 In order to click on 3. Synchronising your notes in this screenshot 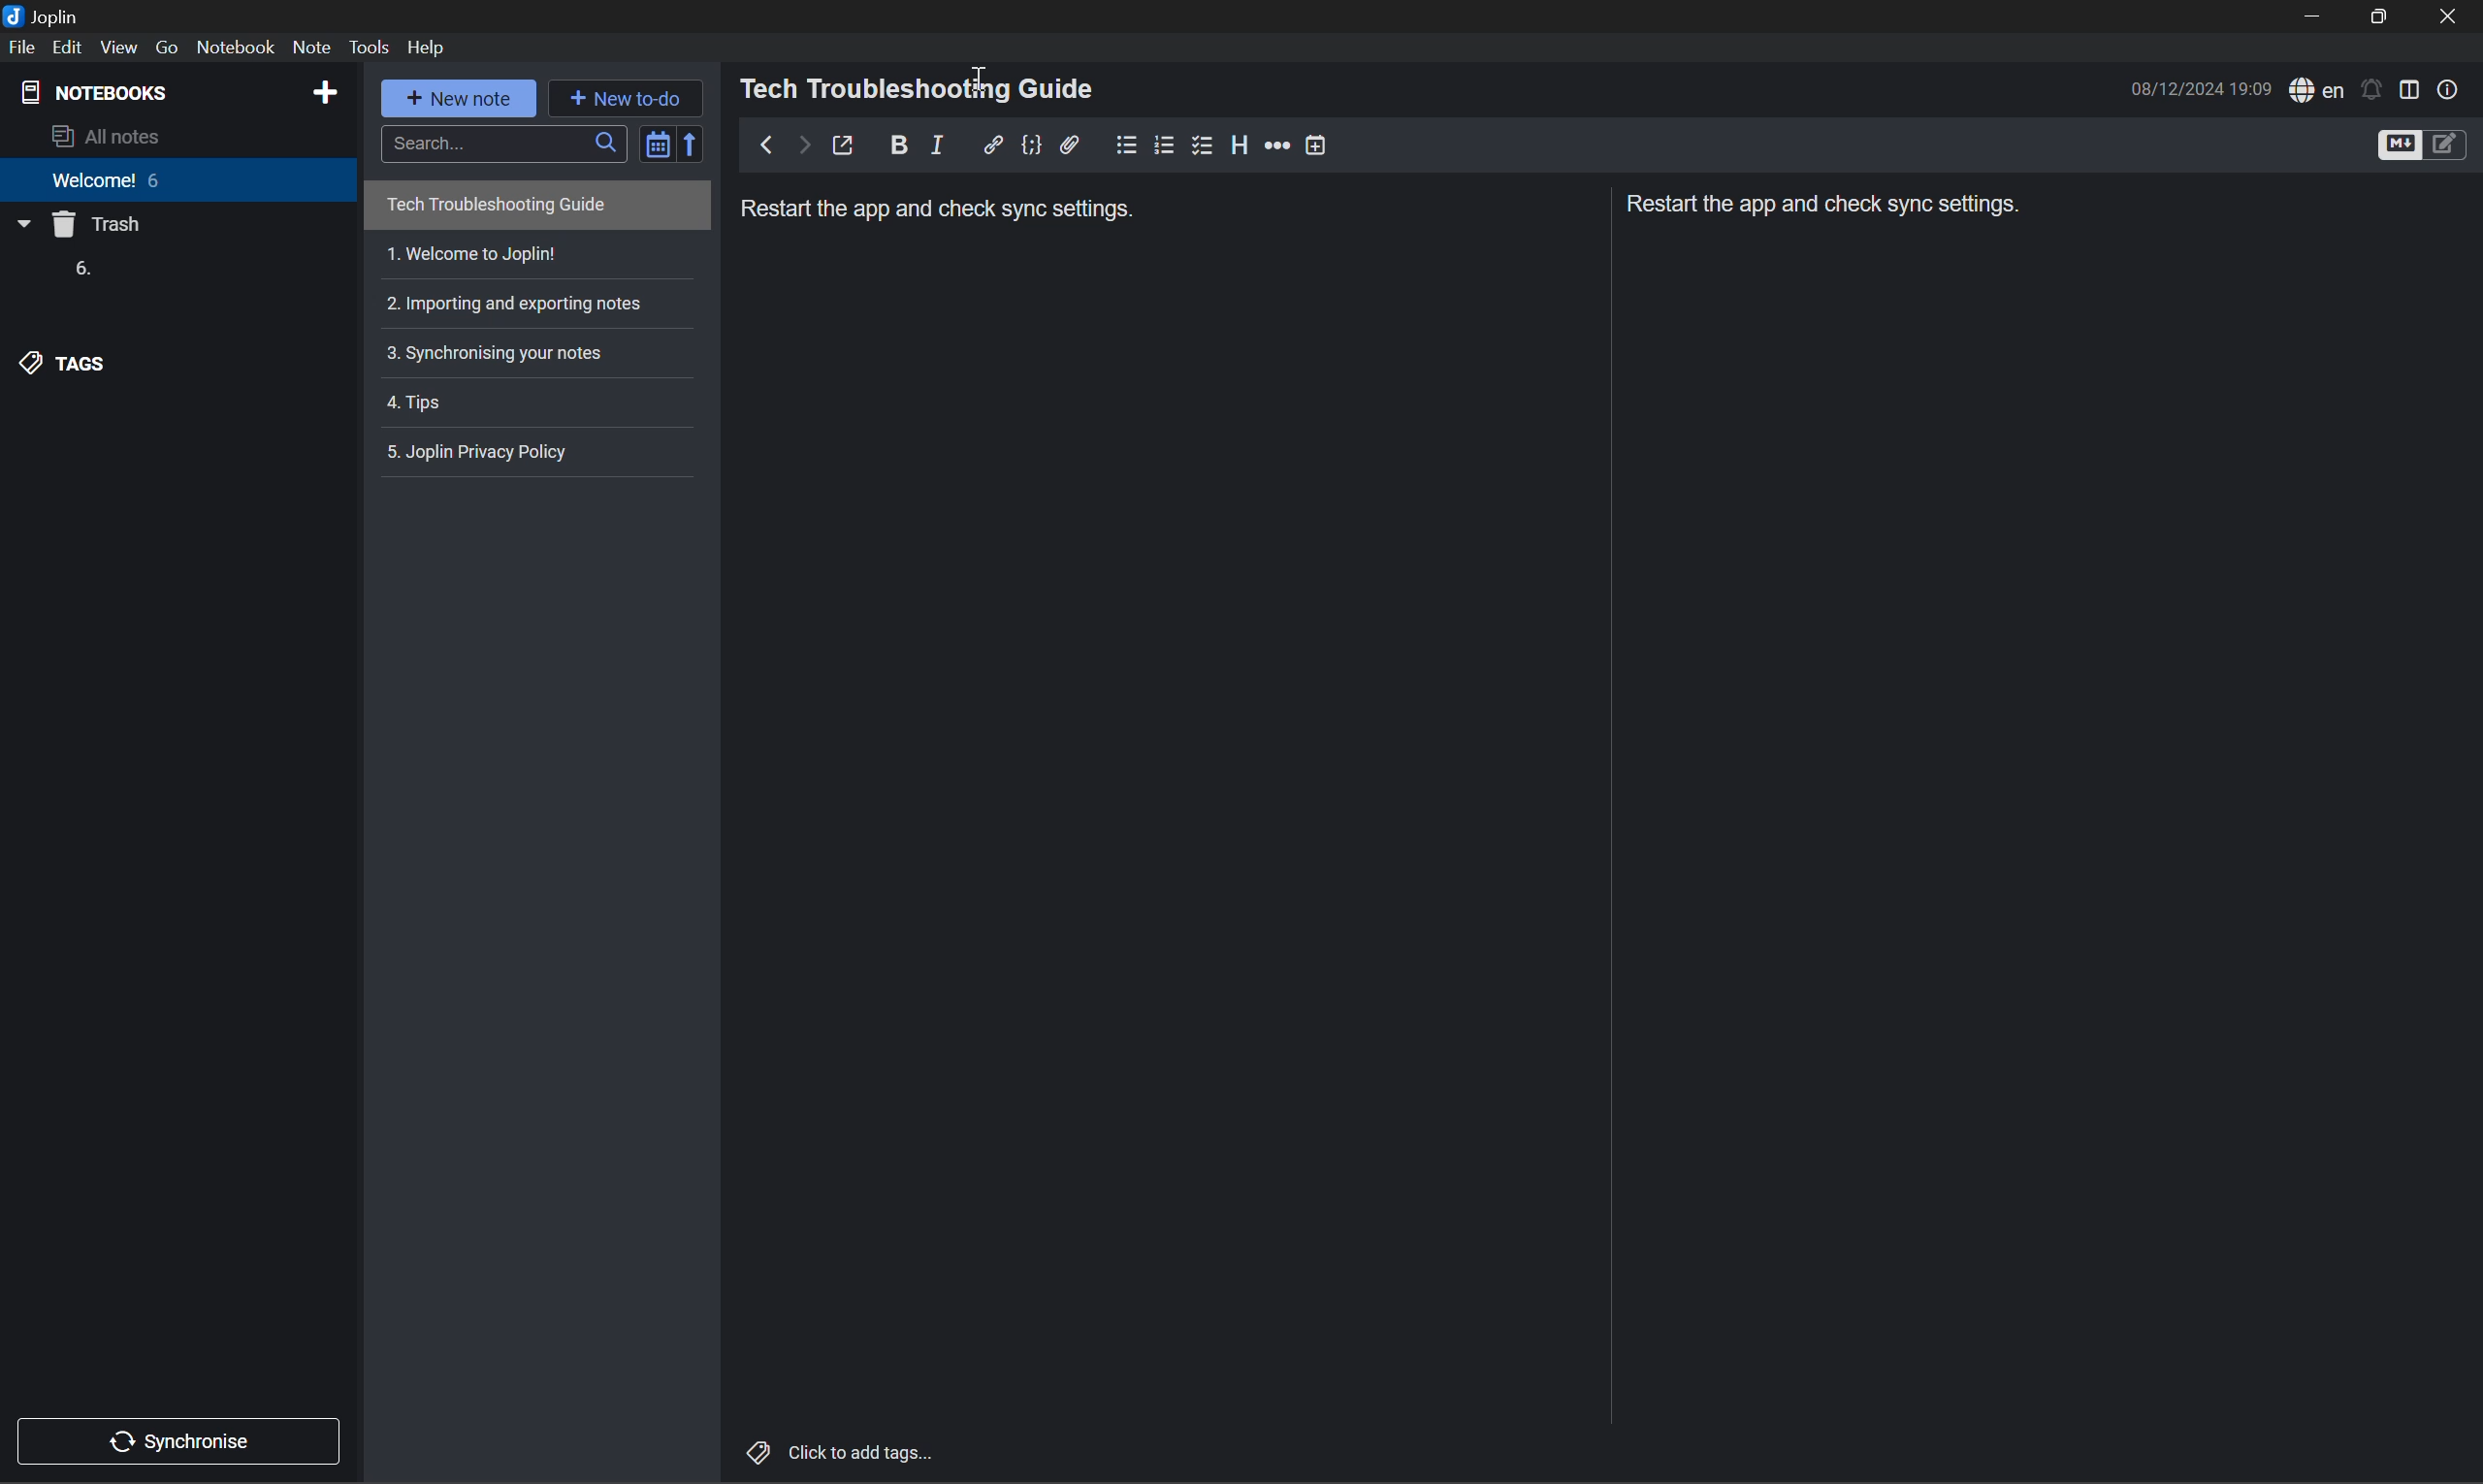, I will do `click(500, 352)`.